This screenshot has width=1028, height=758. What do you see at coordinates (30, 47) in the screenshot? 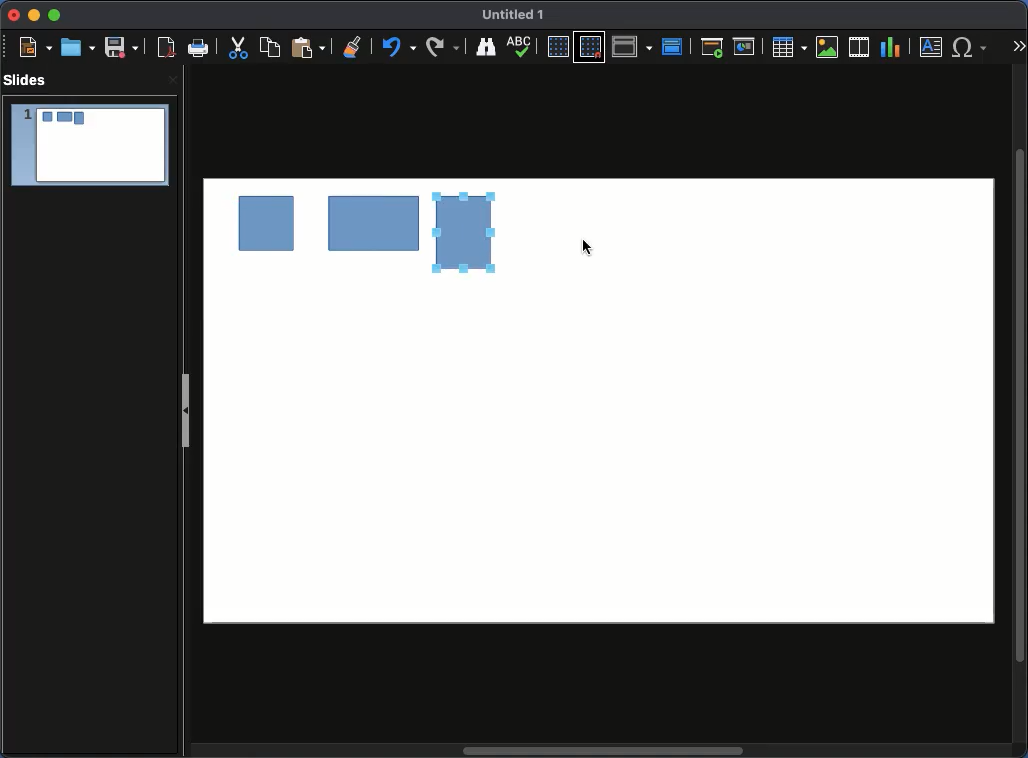
I see `New` at bounding box center [30, 47].